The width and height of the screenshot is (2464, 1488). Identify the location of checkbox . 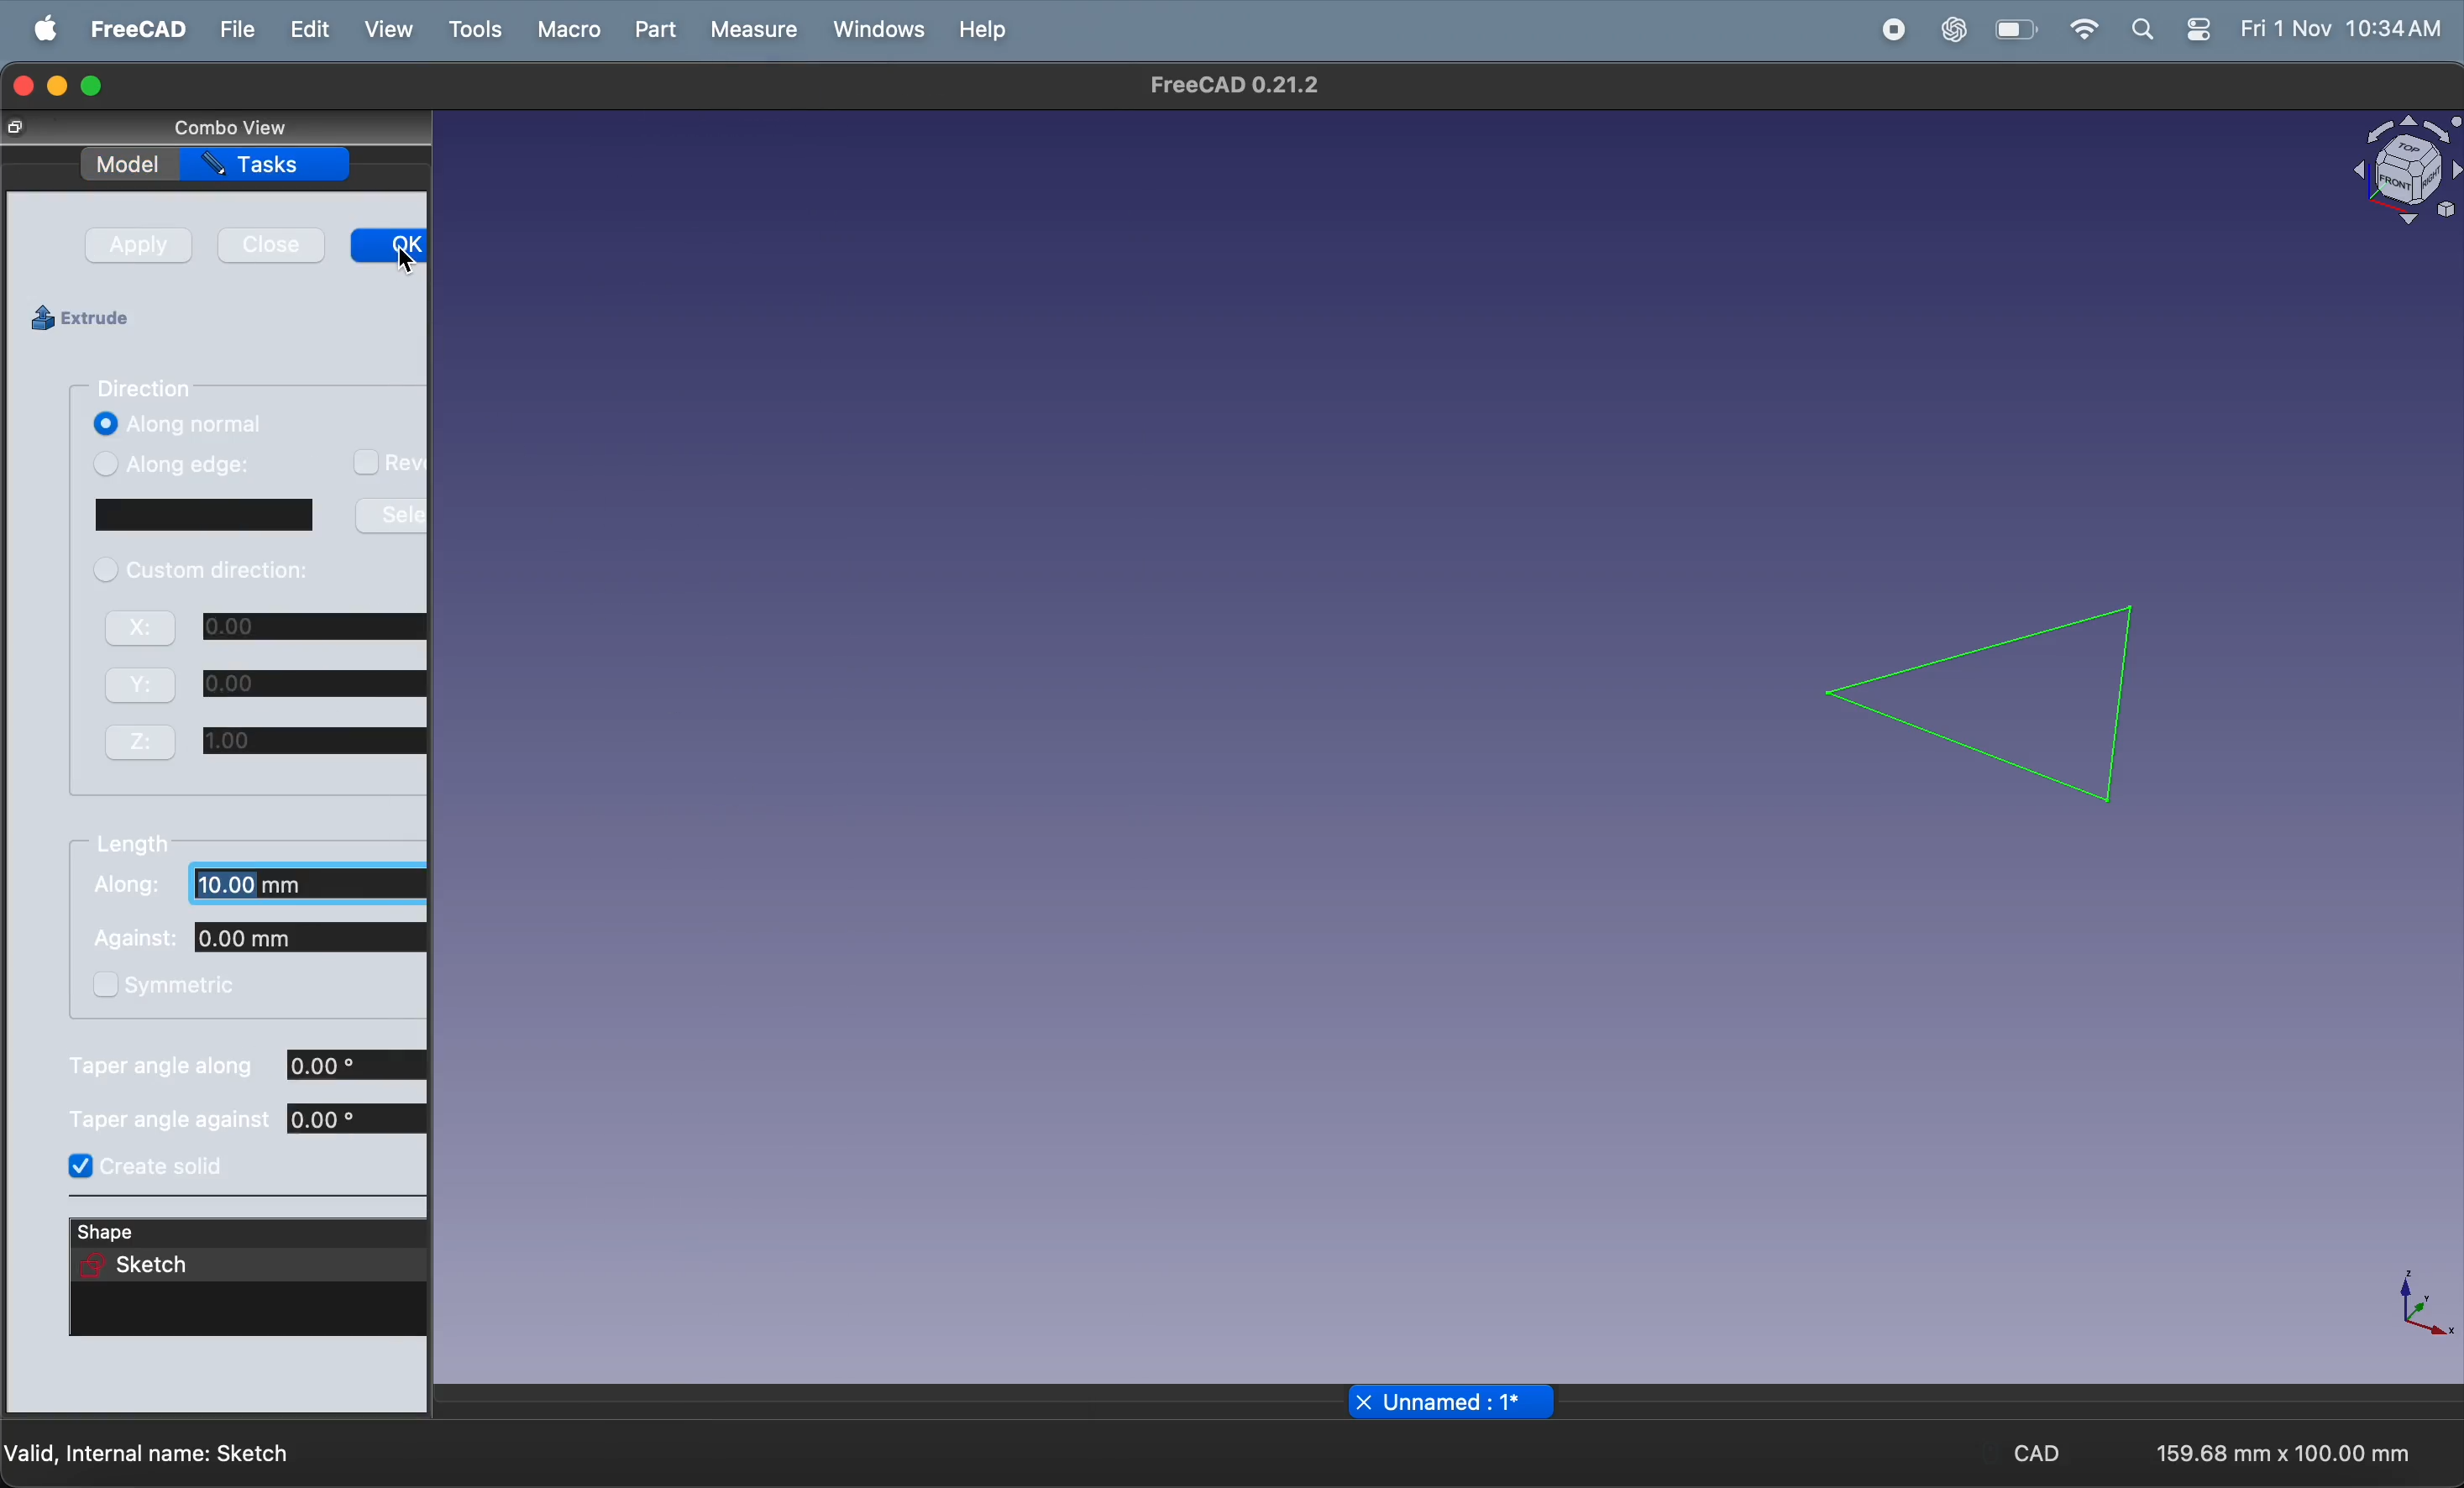
(105, 986).